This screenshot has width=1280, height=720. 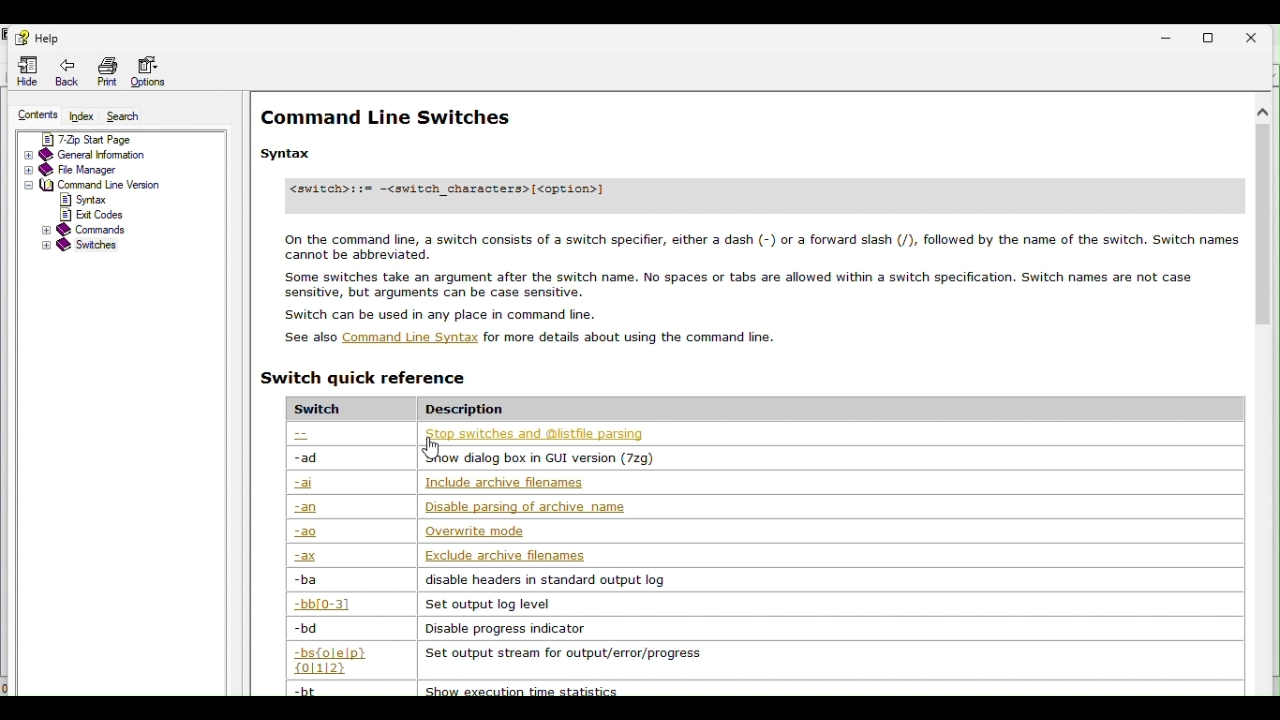 What do you see at coordinates (93, 184) in the screenshot?
I see `` at bounding box center [93, 184].